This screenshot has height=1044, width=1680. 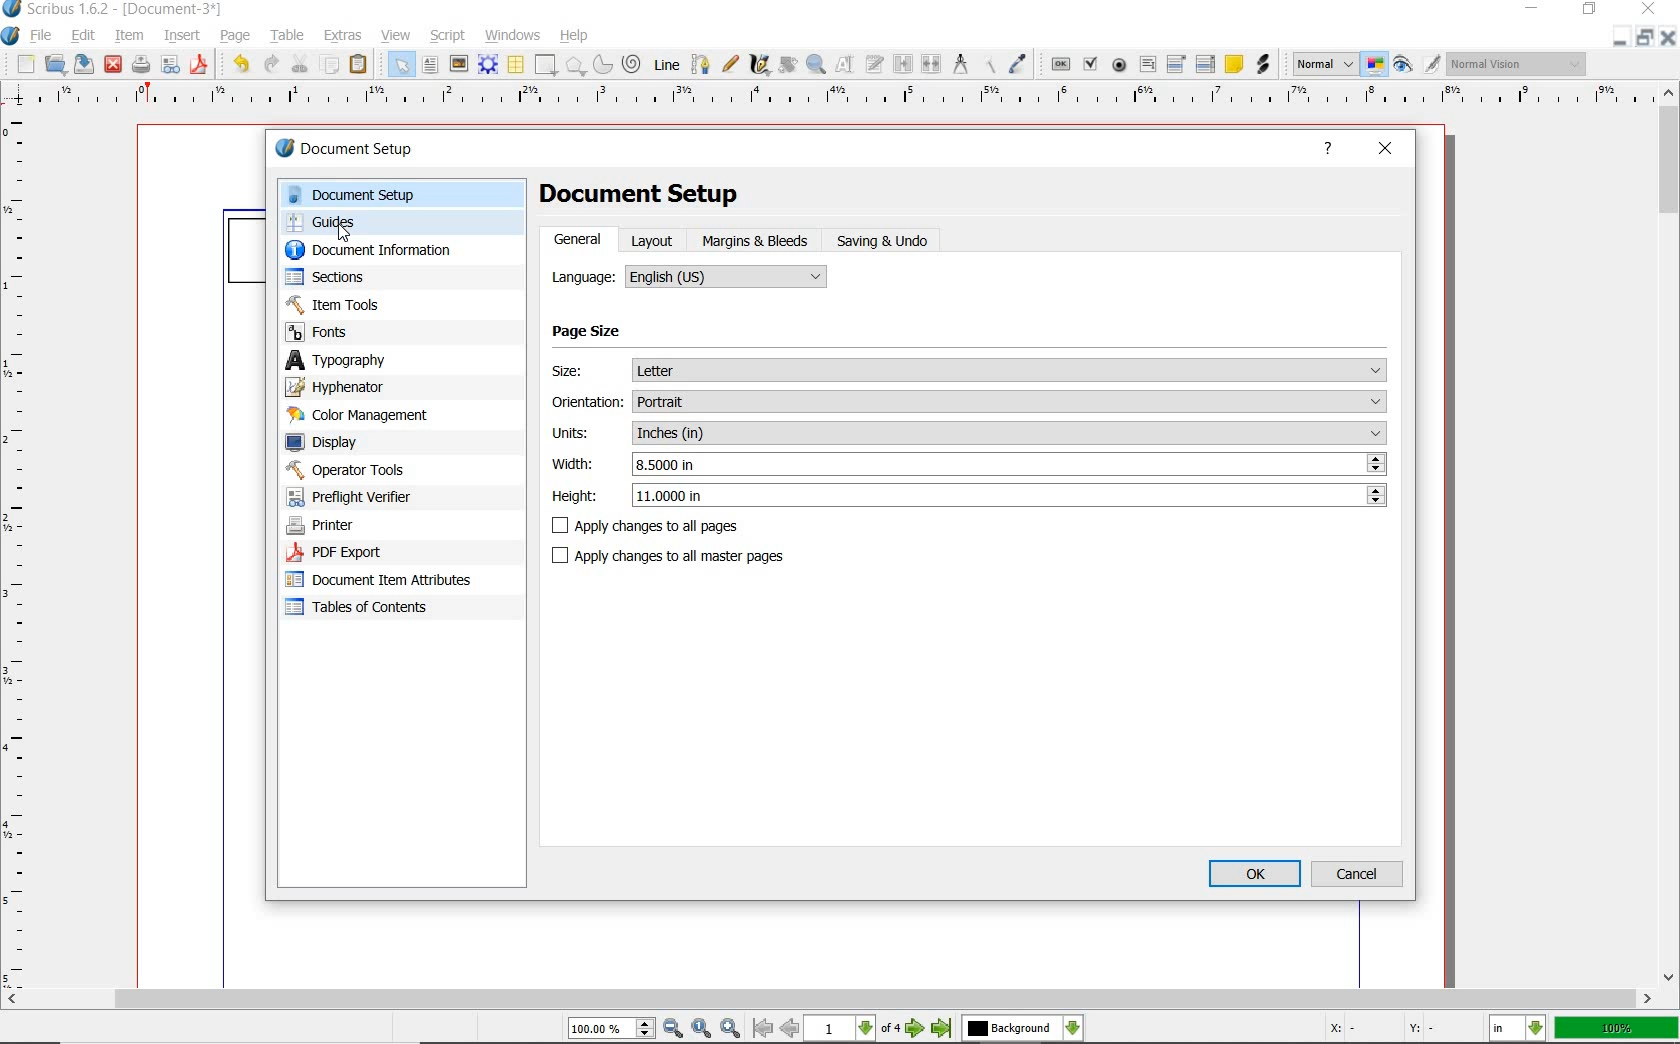 I want to click on scrollbar, so click(x=828, y=1001).